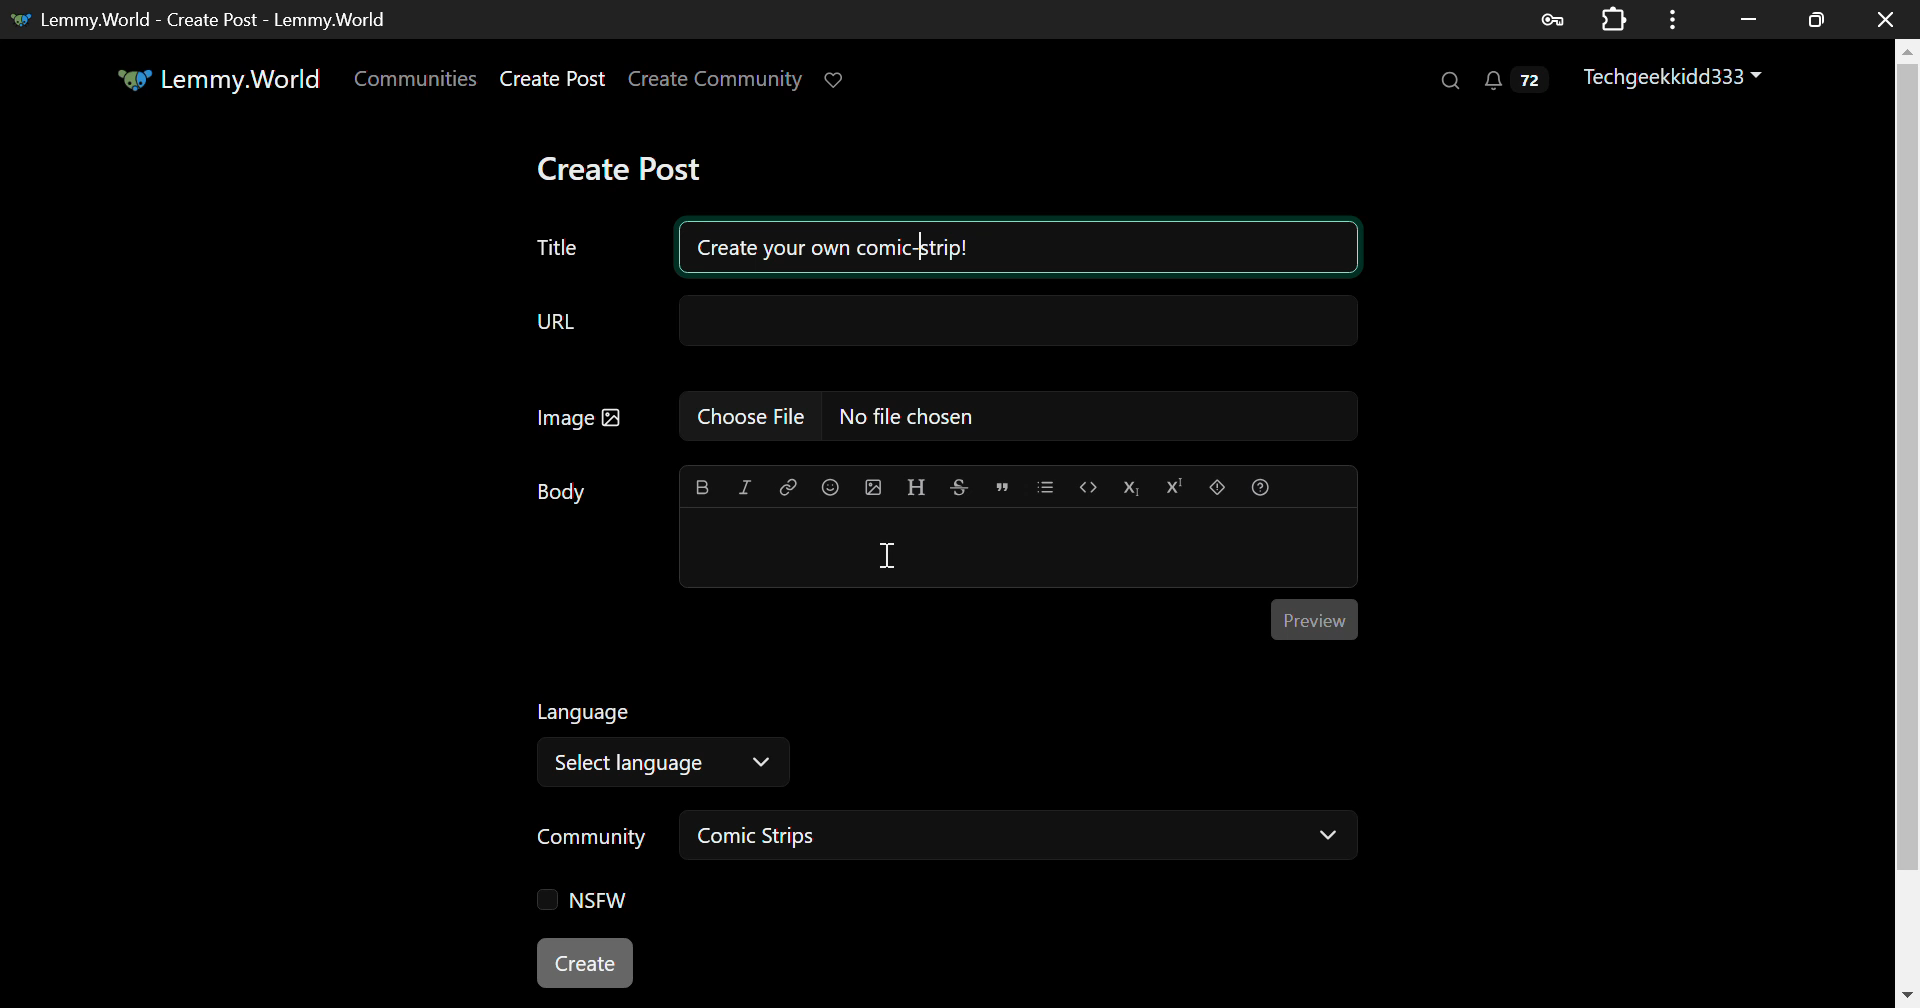 The image size is (1920, 1008). What do you see at coordinates (218, 79) in the screenshot?
I see `Lemmy.World` at bounding box center [218, 79].